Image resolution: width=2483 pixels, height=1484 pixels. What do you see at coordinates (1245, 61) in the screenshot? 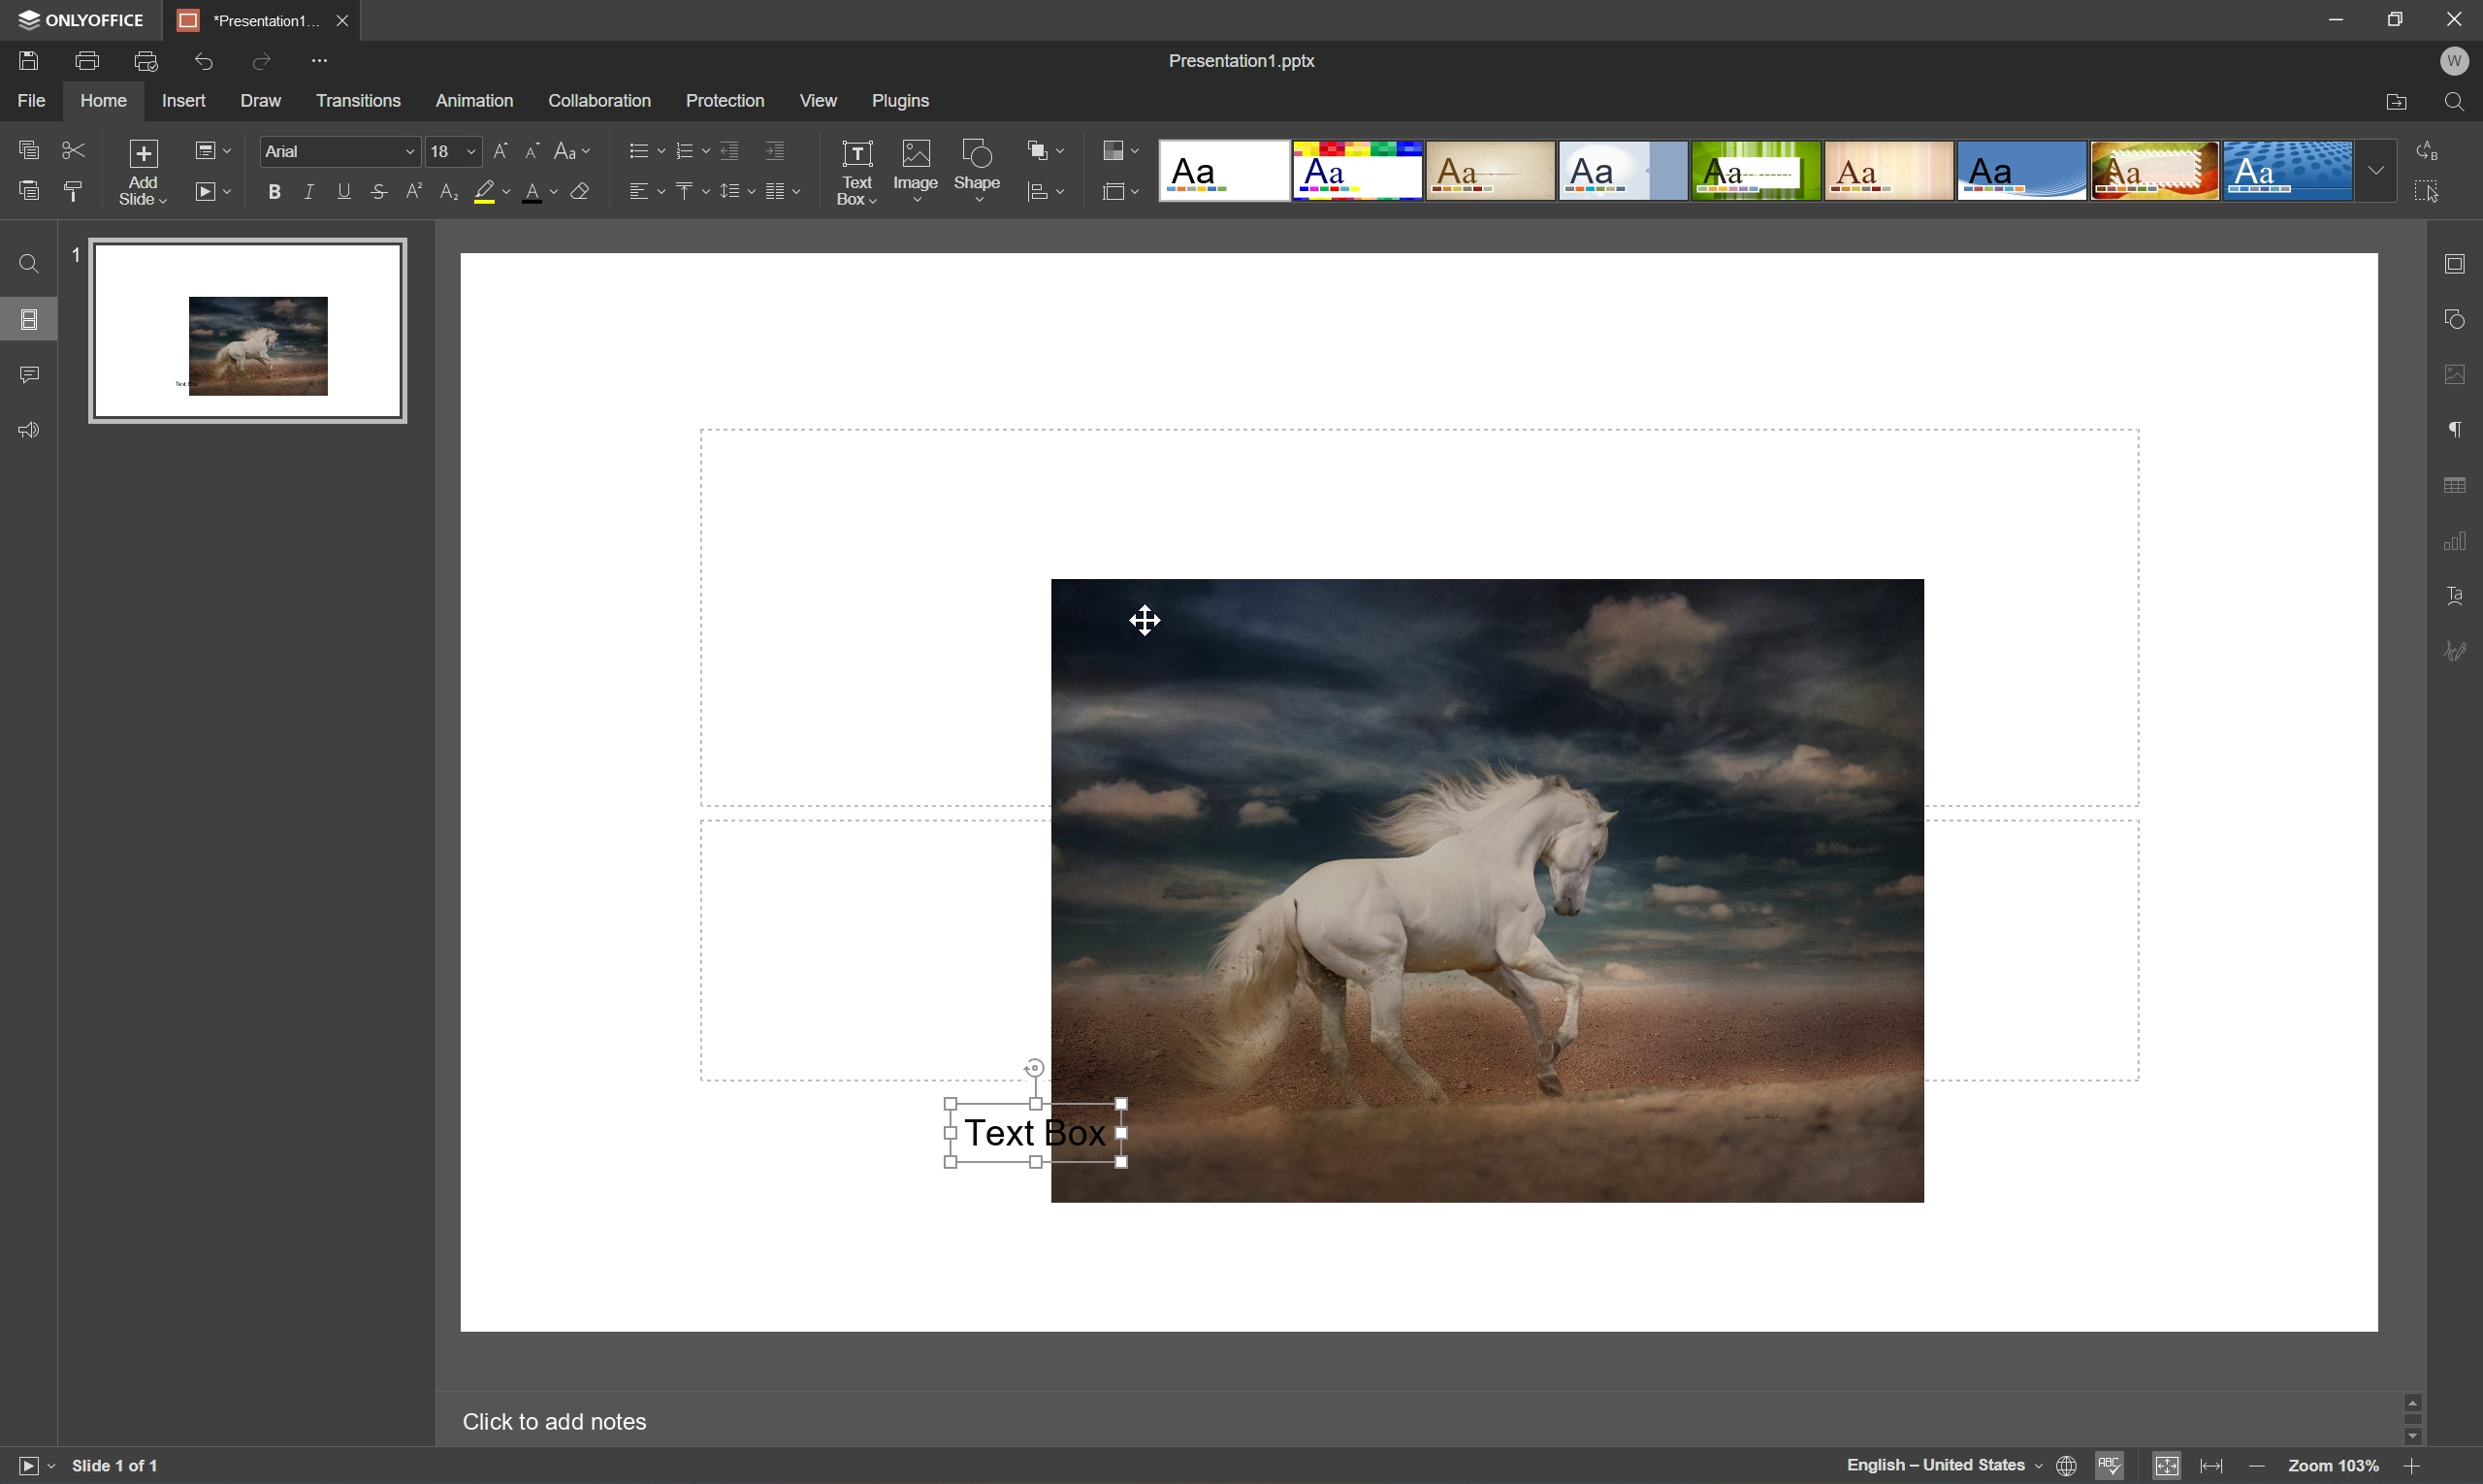
I see `Presentation1.pptx` at bounding box center [1245, 61].